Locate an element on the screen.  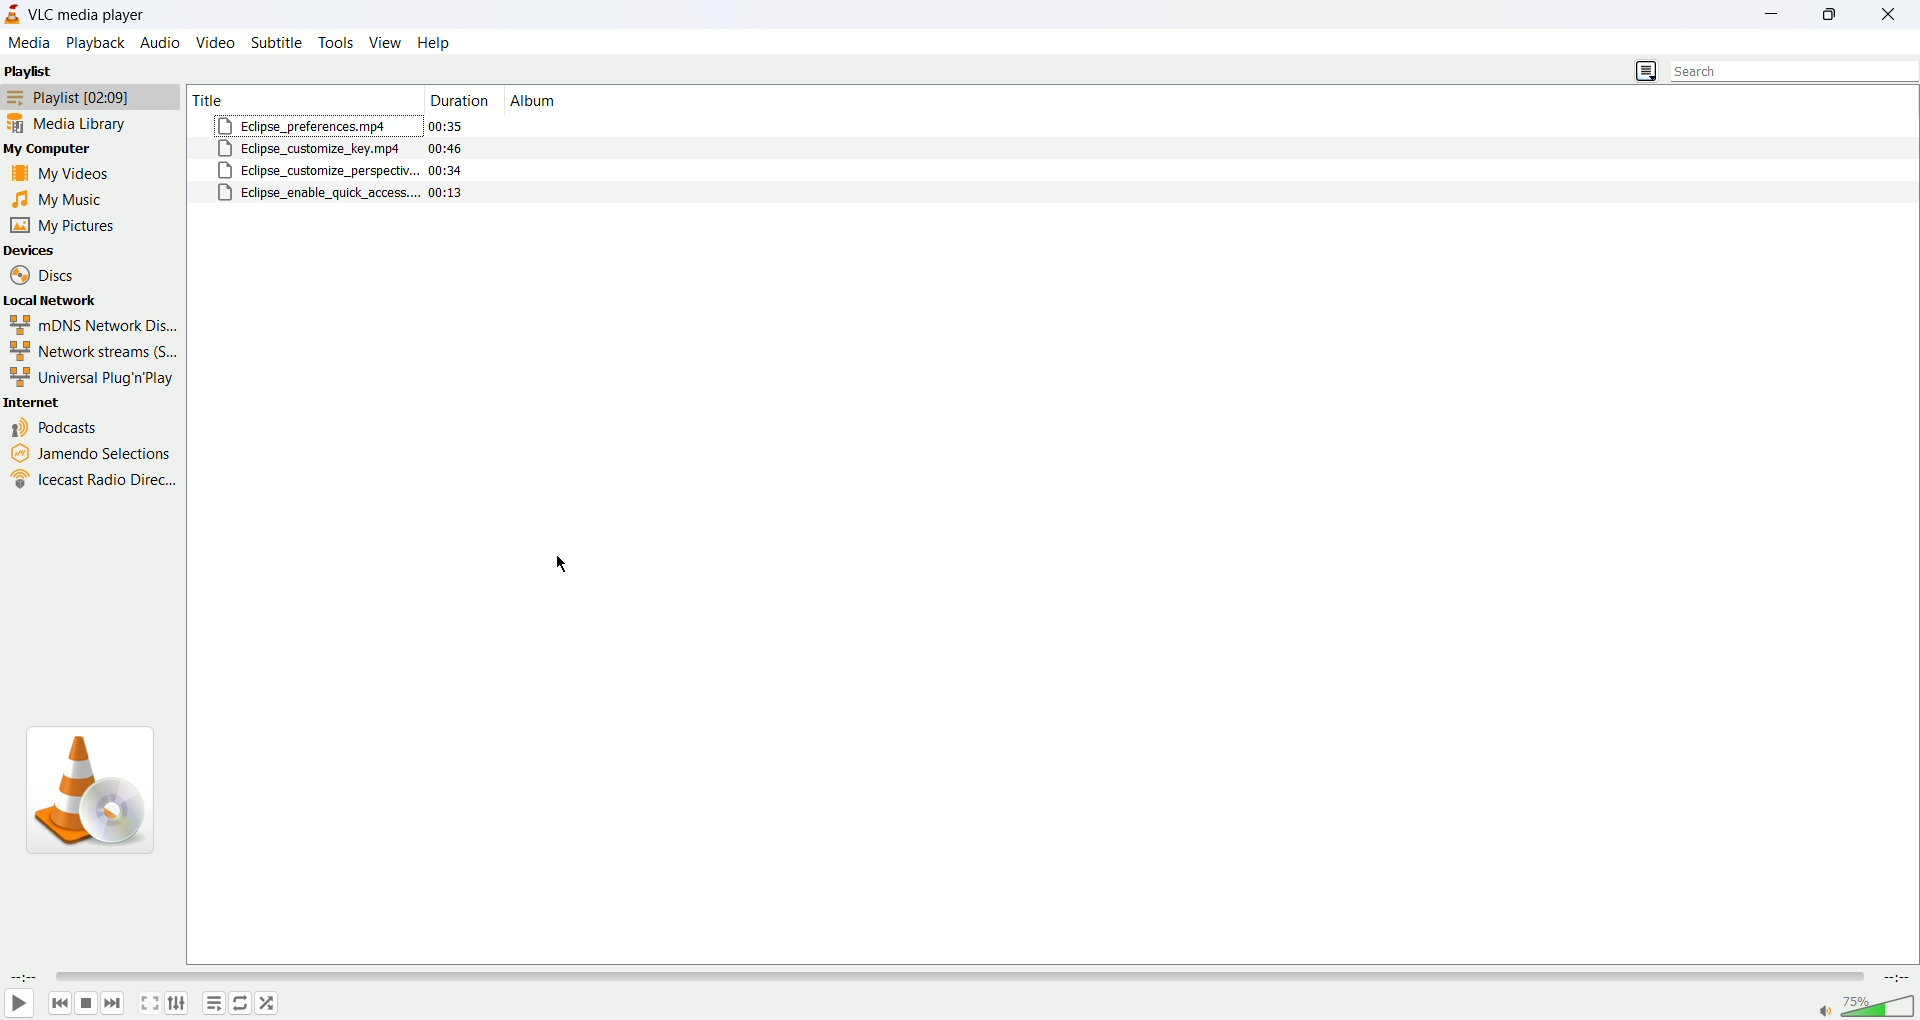
duration is located at coordinates (451, 160).